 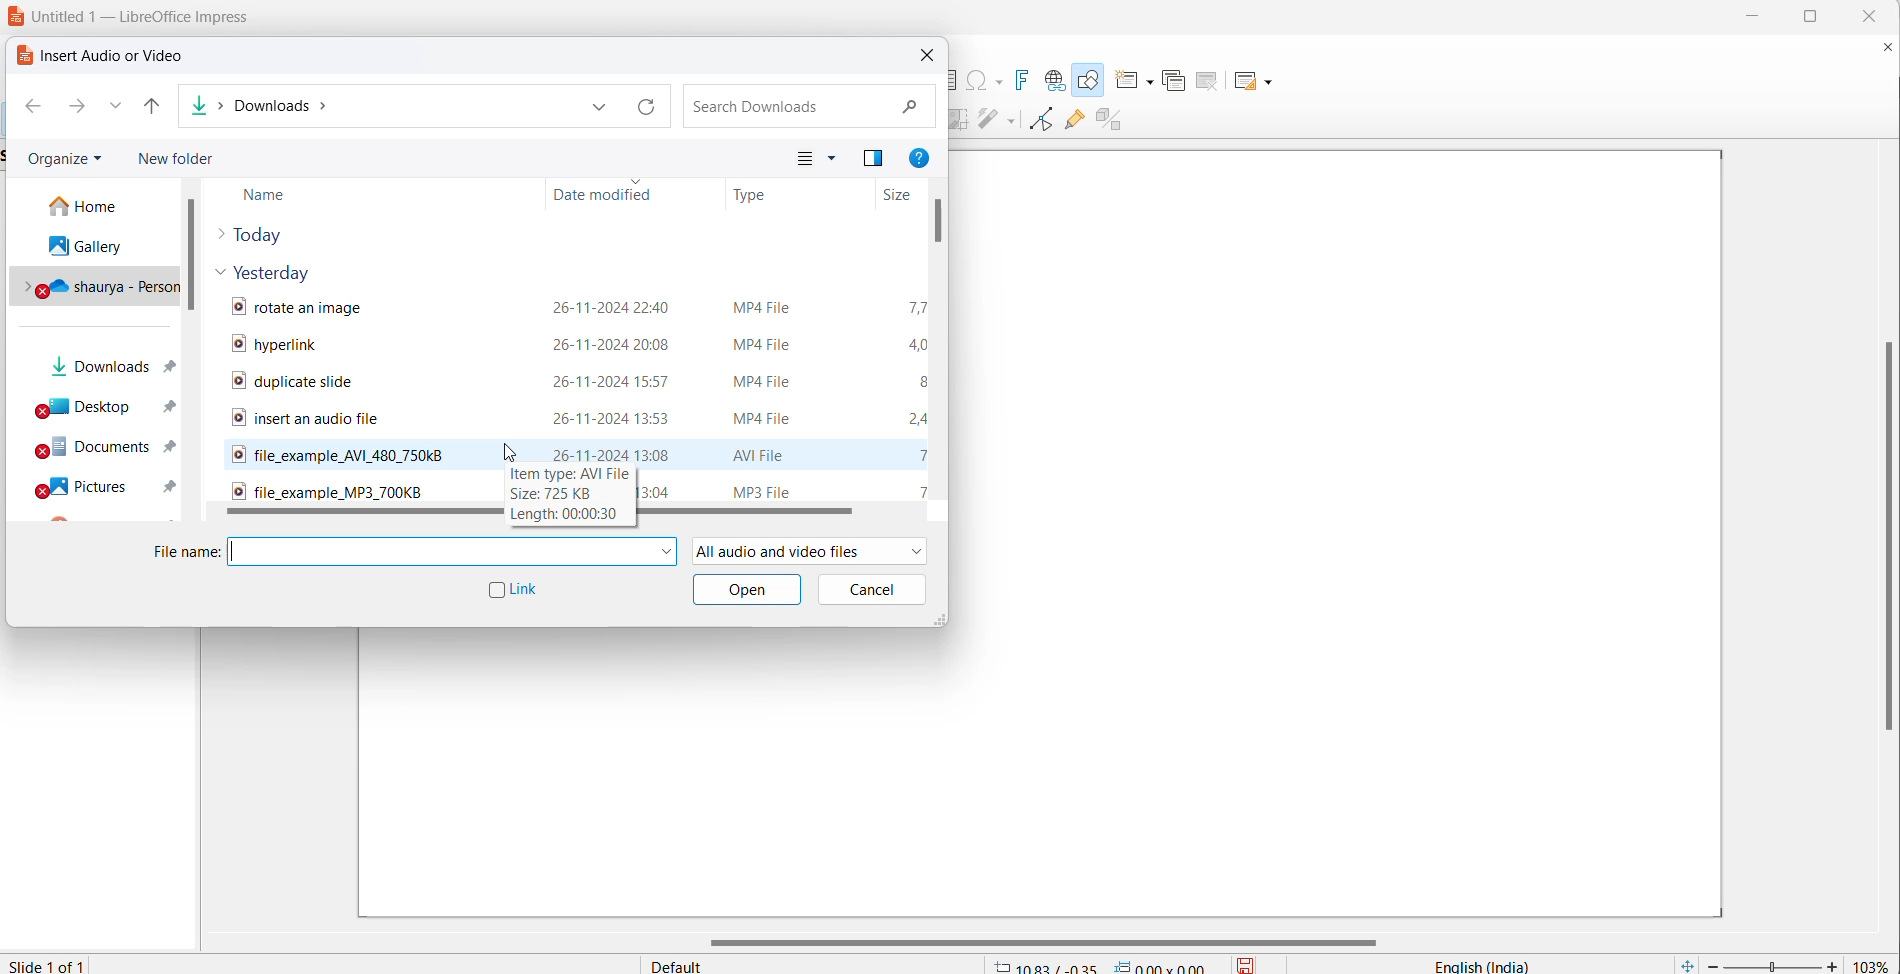 I want to click on duplicate slide, so click(x=1179, y=79).